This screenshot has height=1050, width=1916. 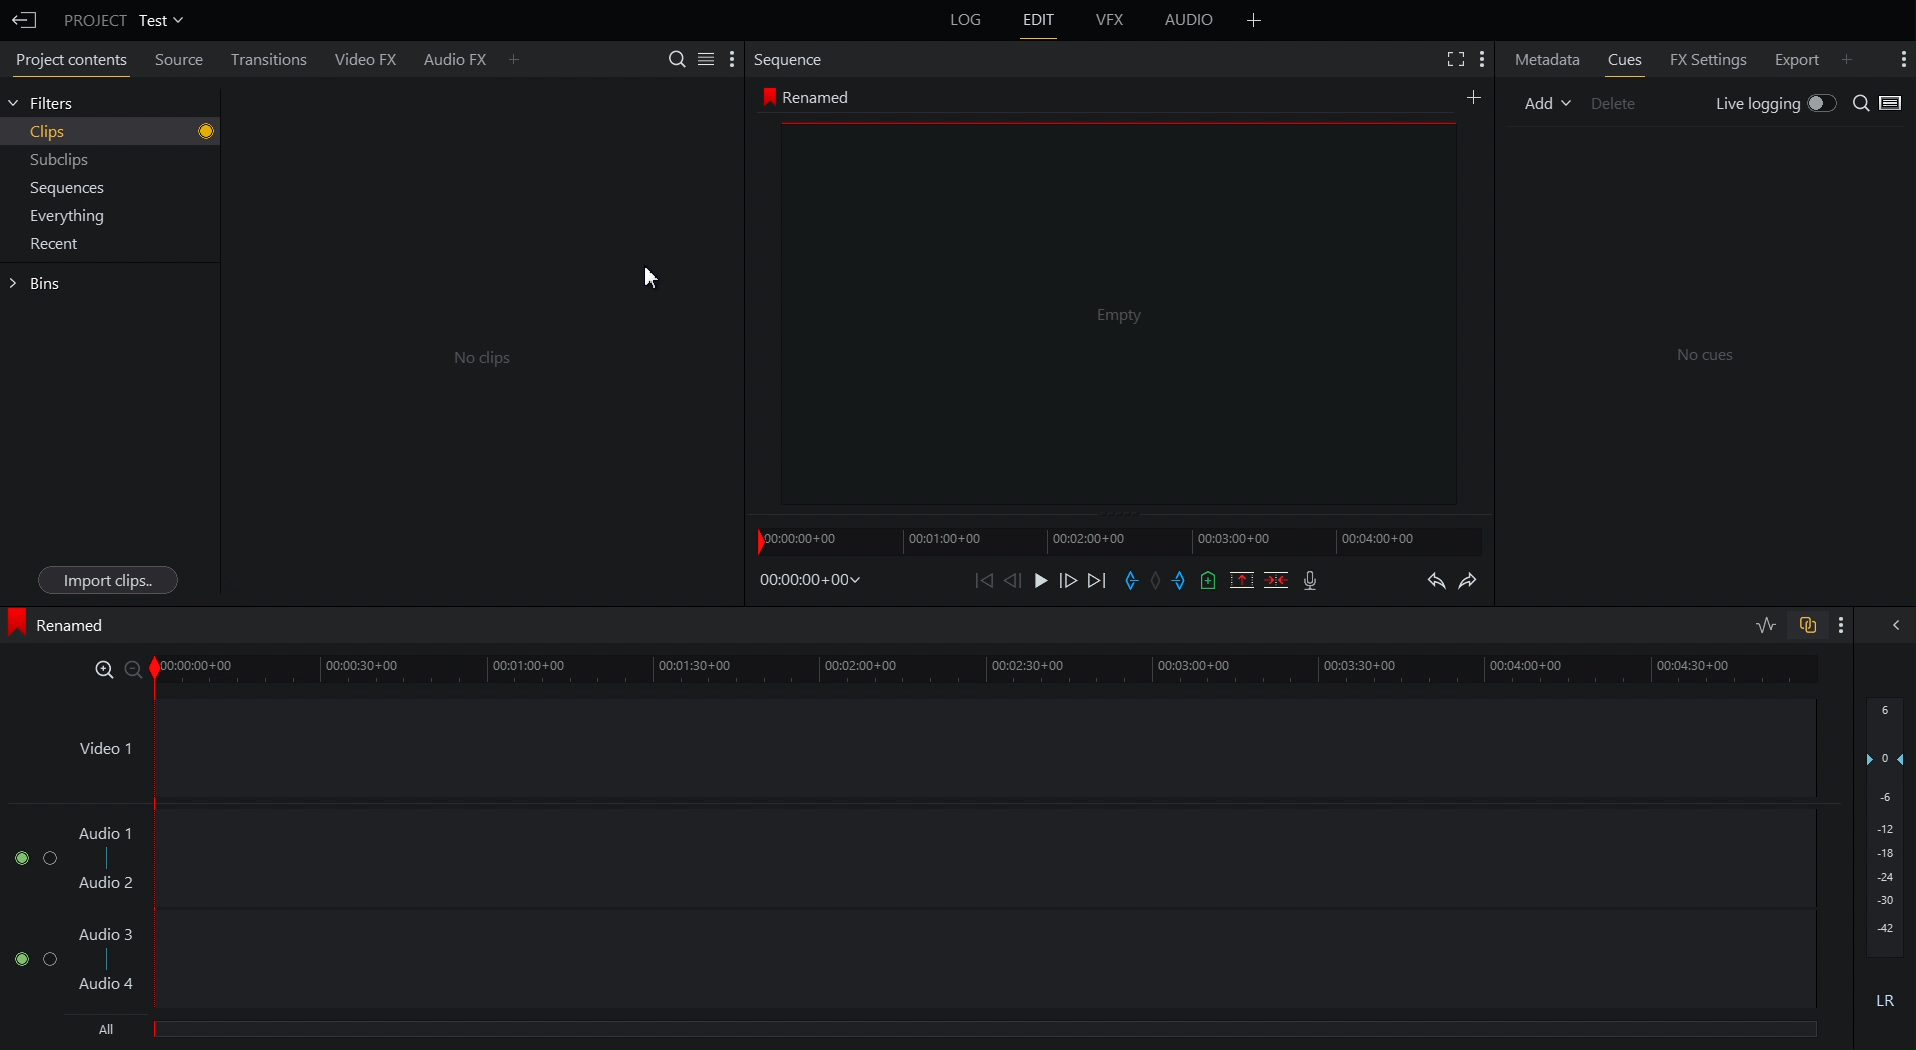 What do you see at coordinates (1252, 20) in the screenshot?
I see `Add` at bounding box center [1252, 20].